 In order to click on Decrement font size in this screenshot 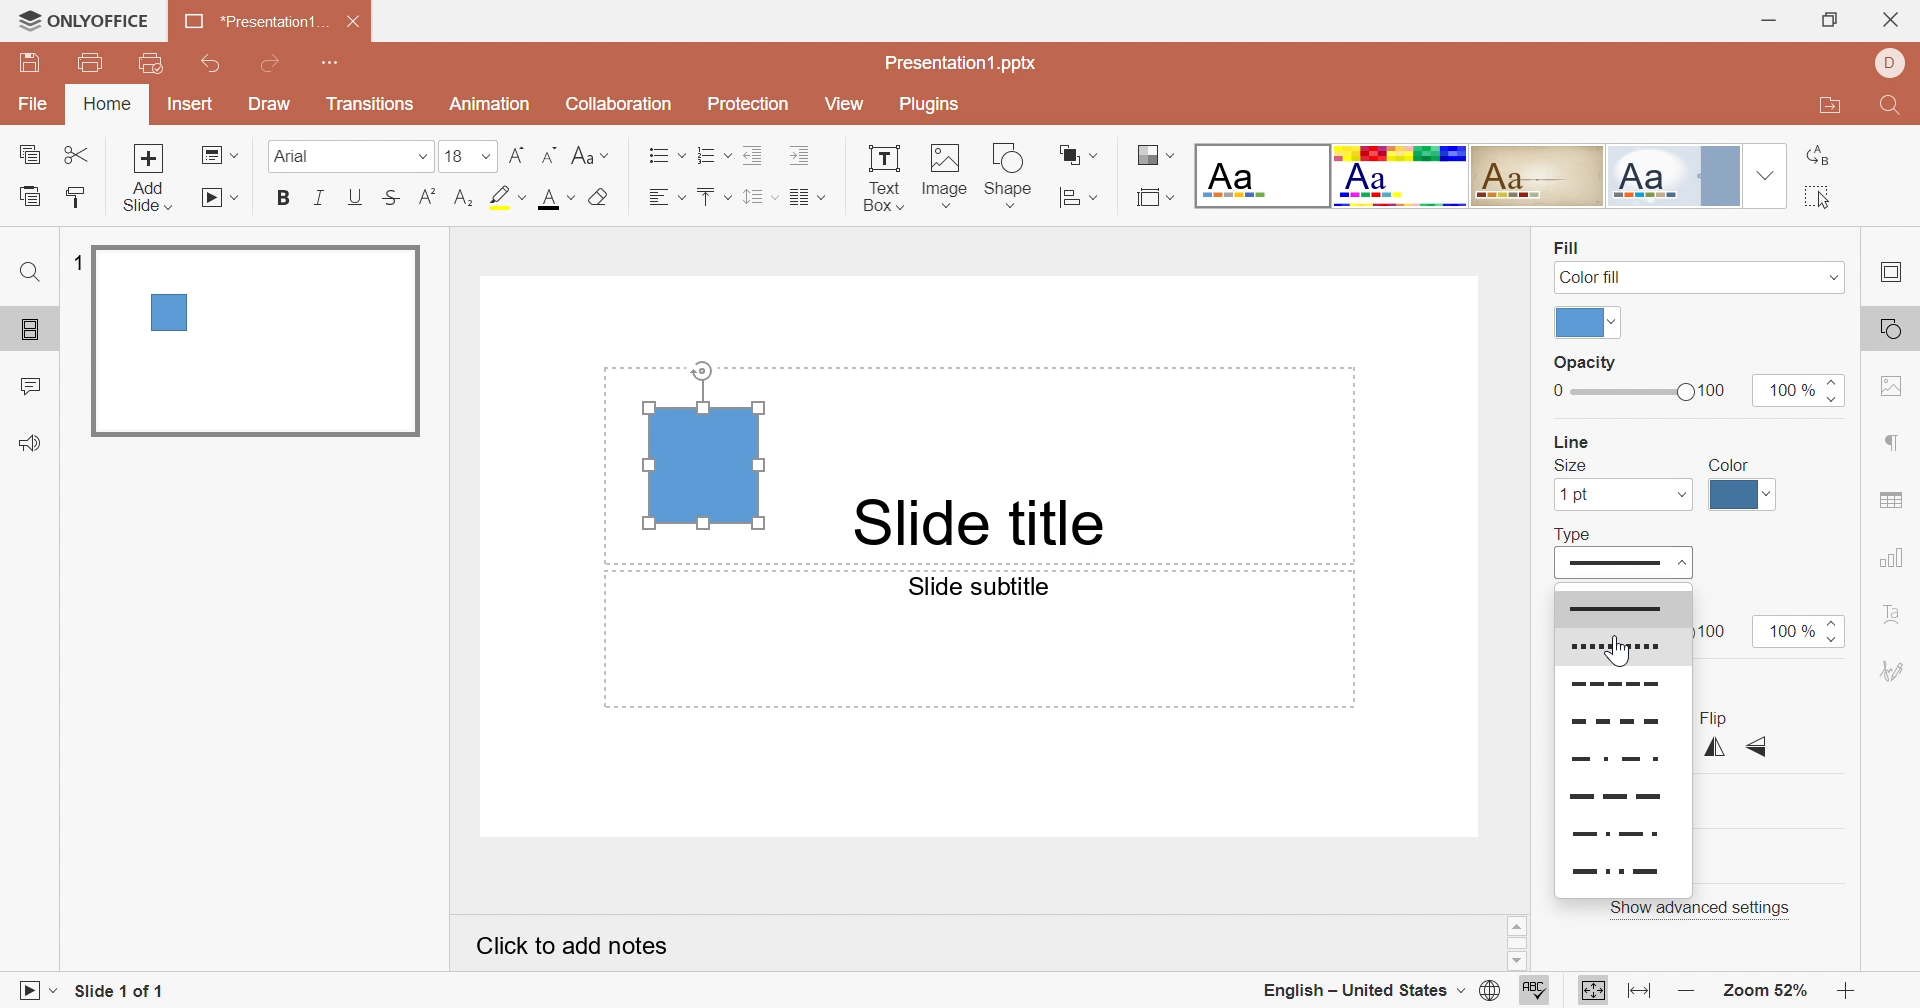, I will do `click(549, 156)`.